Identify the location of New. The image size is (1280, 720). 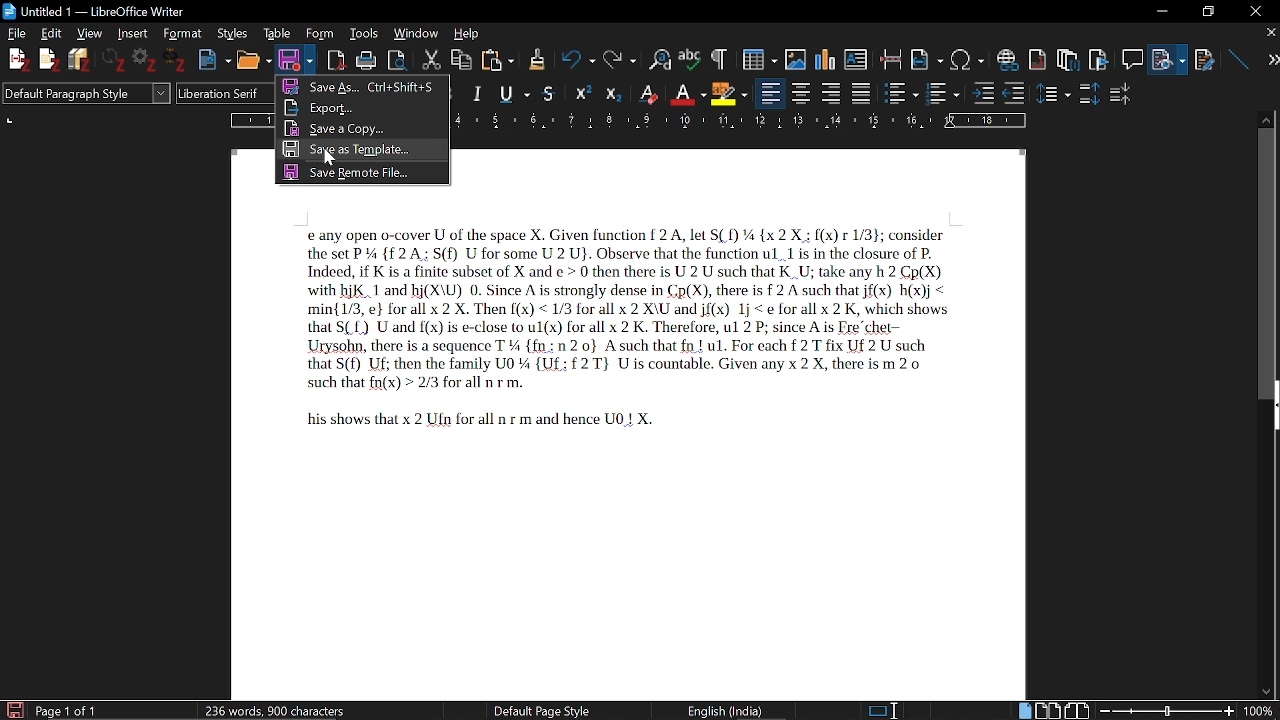
(214, 58).